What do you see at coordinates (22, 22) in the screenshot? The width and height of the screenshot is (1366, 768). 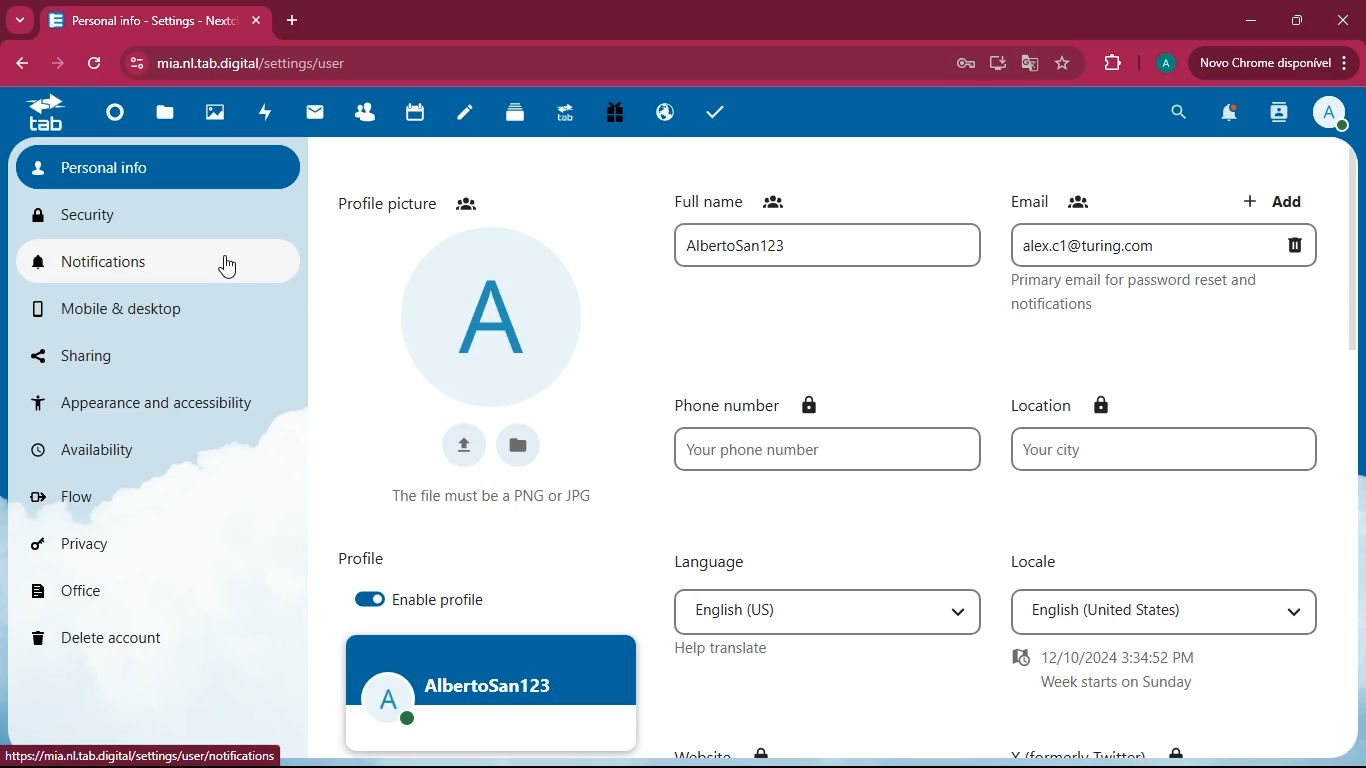 I see `more` at bounding box center [22, 22].